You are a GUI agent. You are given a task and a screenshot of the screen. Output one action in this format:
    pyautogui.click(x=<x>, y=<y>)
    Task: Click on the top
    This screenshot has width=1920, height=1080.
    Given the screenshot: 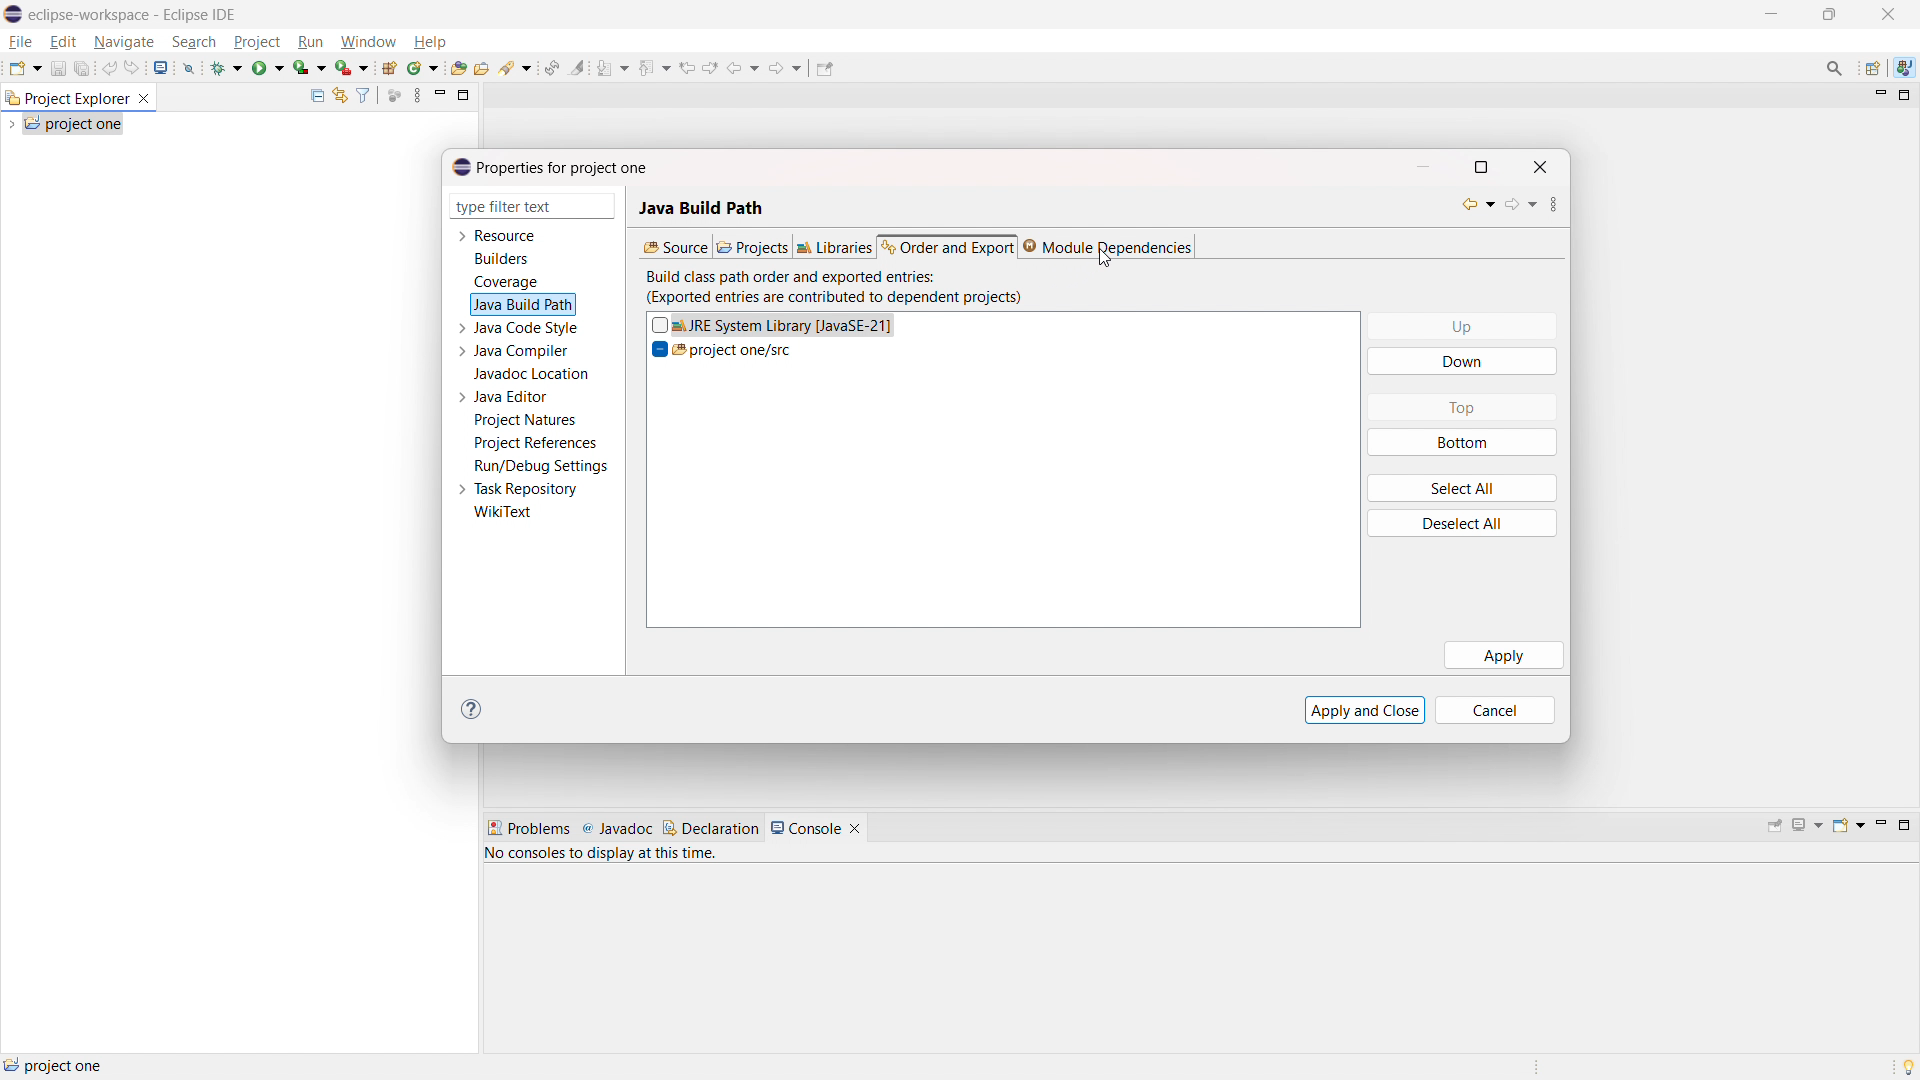 What is the action you would take?
    pyautogui.click(x=1464, y=406)
    